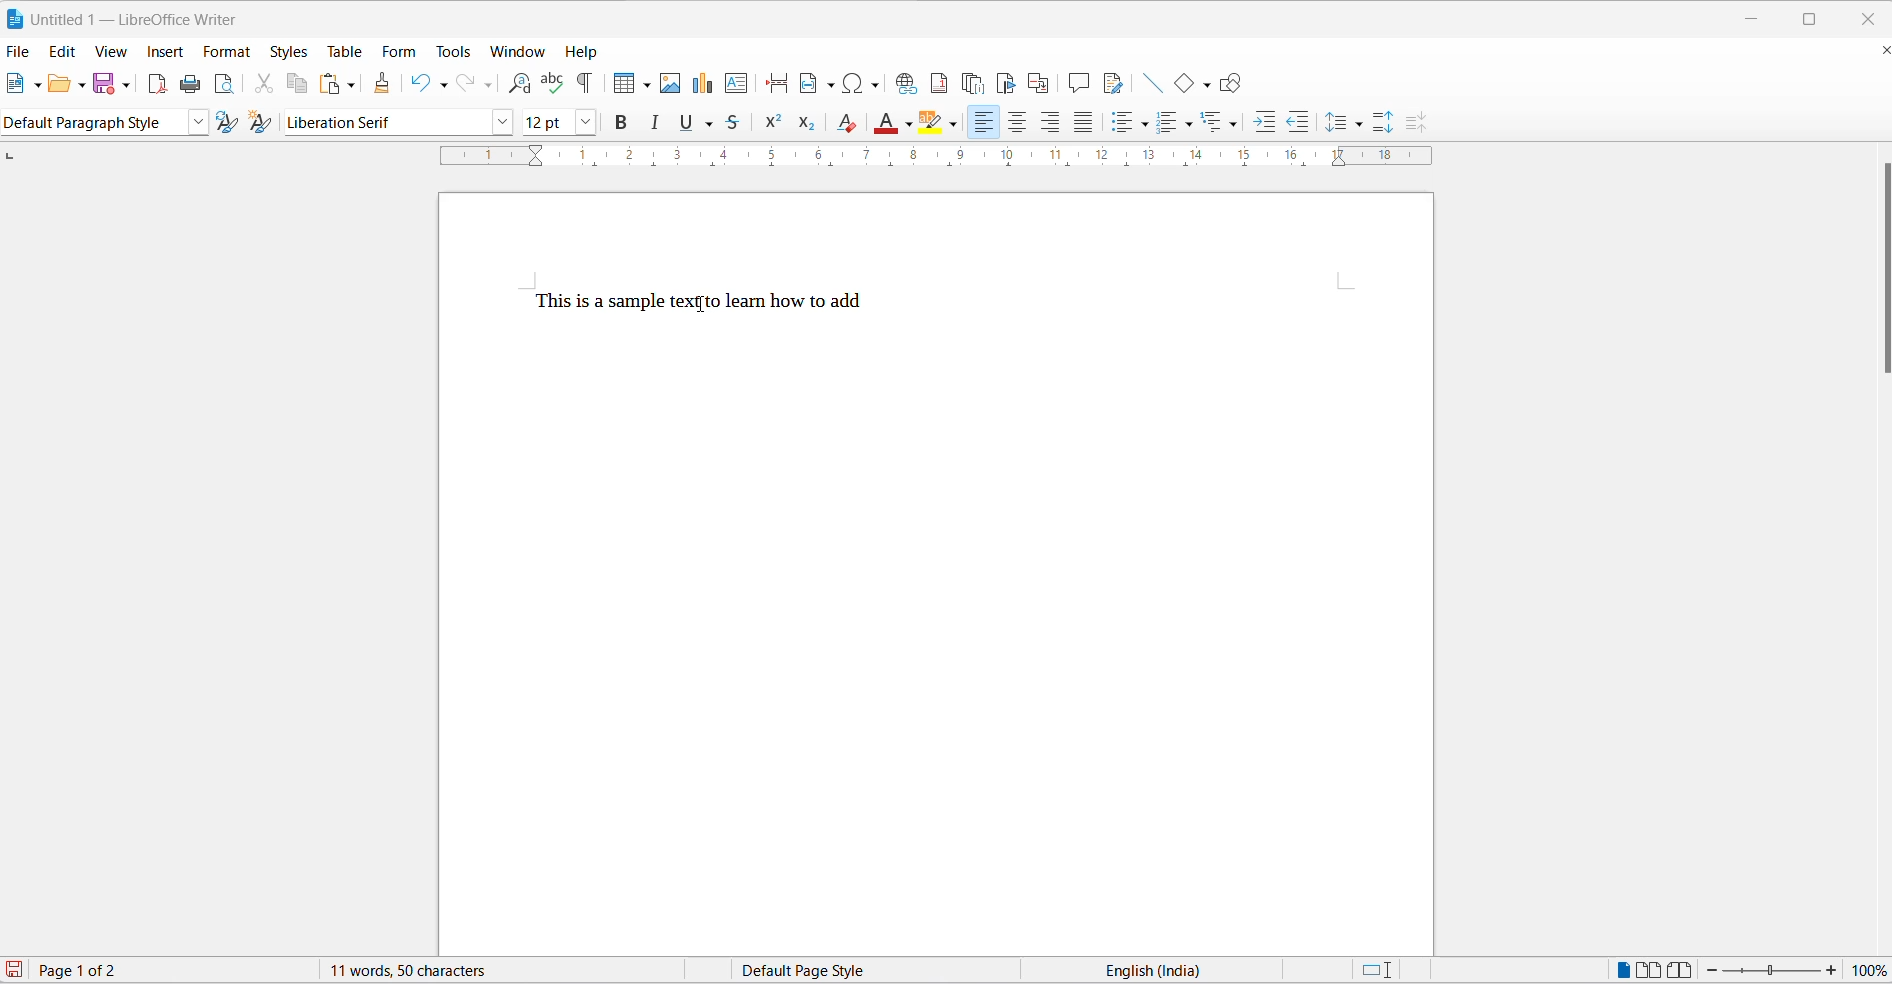  Describe the element at coordinates (986, 122) in the screenshot. I see `text align left` at that location.